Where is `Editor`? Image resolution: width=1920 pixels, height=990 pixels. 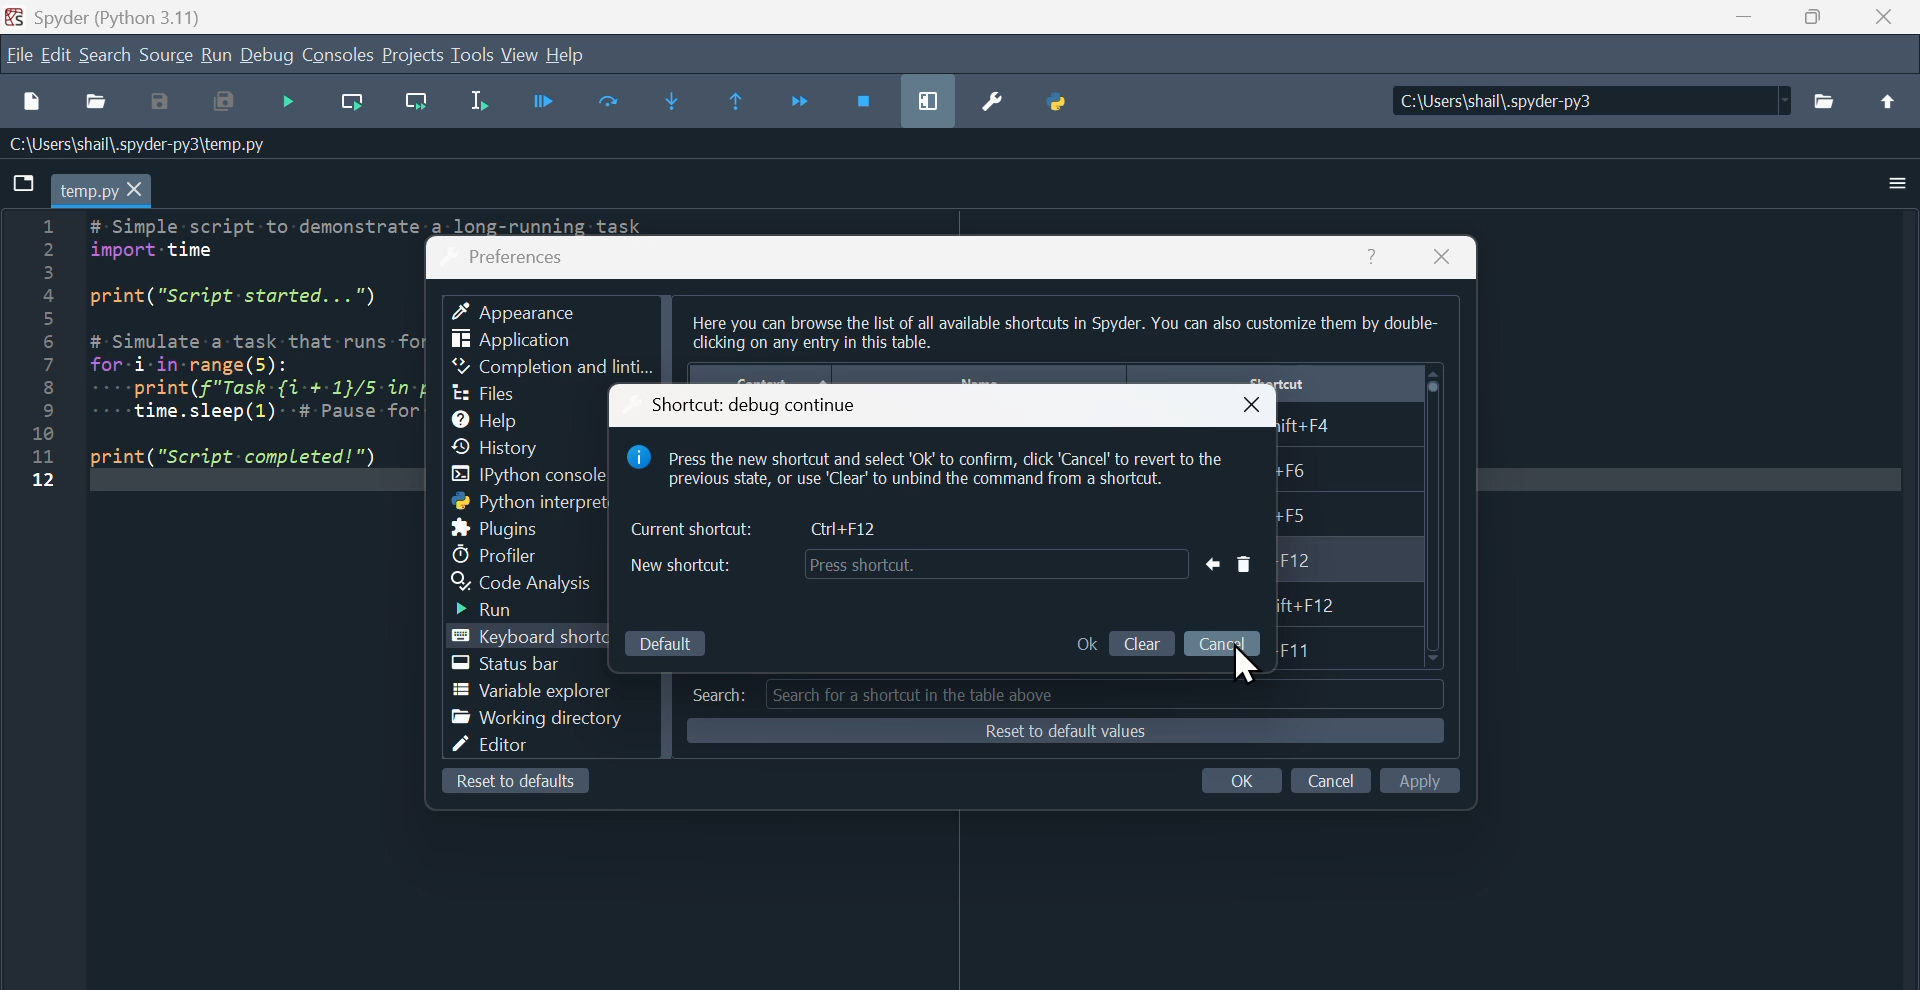
Editor is located at coordinates (506, 749).